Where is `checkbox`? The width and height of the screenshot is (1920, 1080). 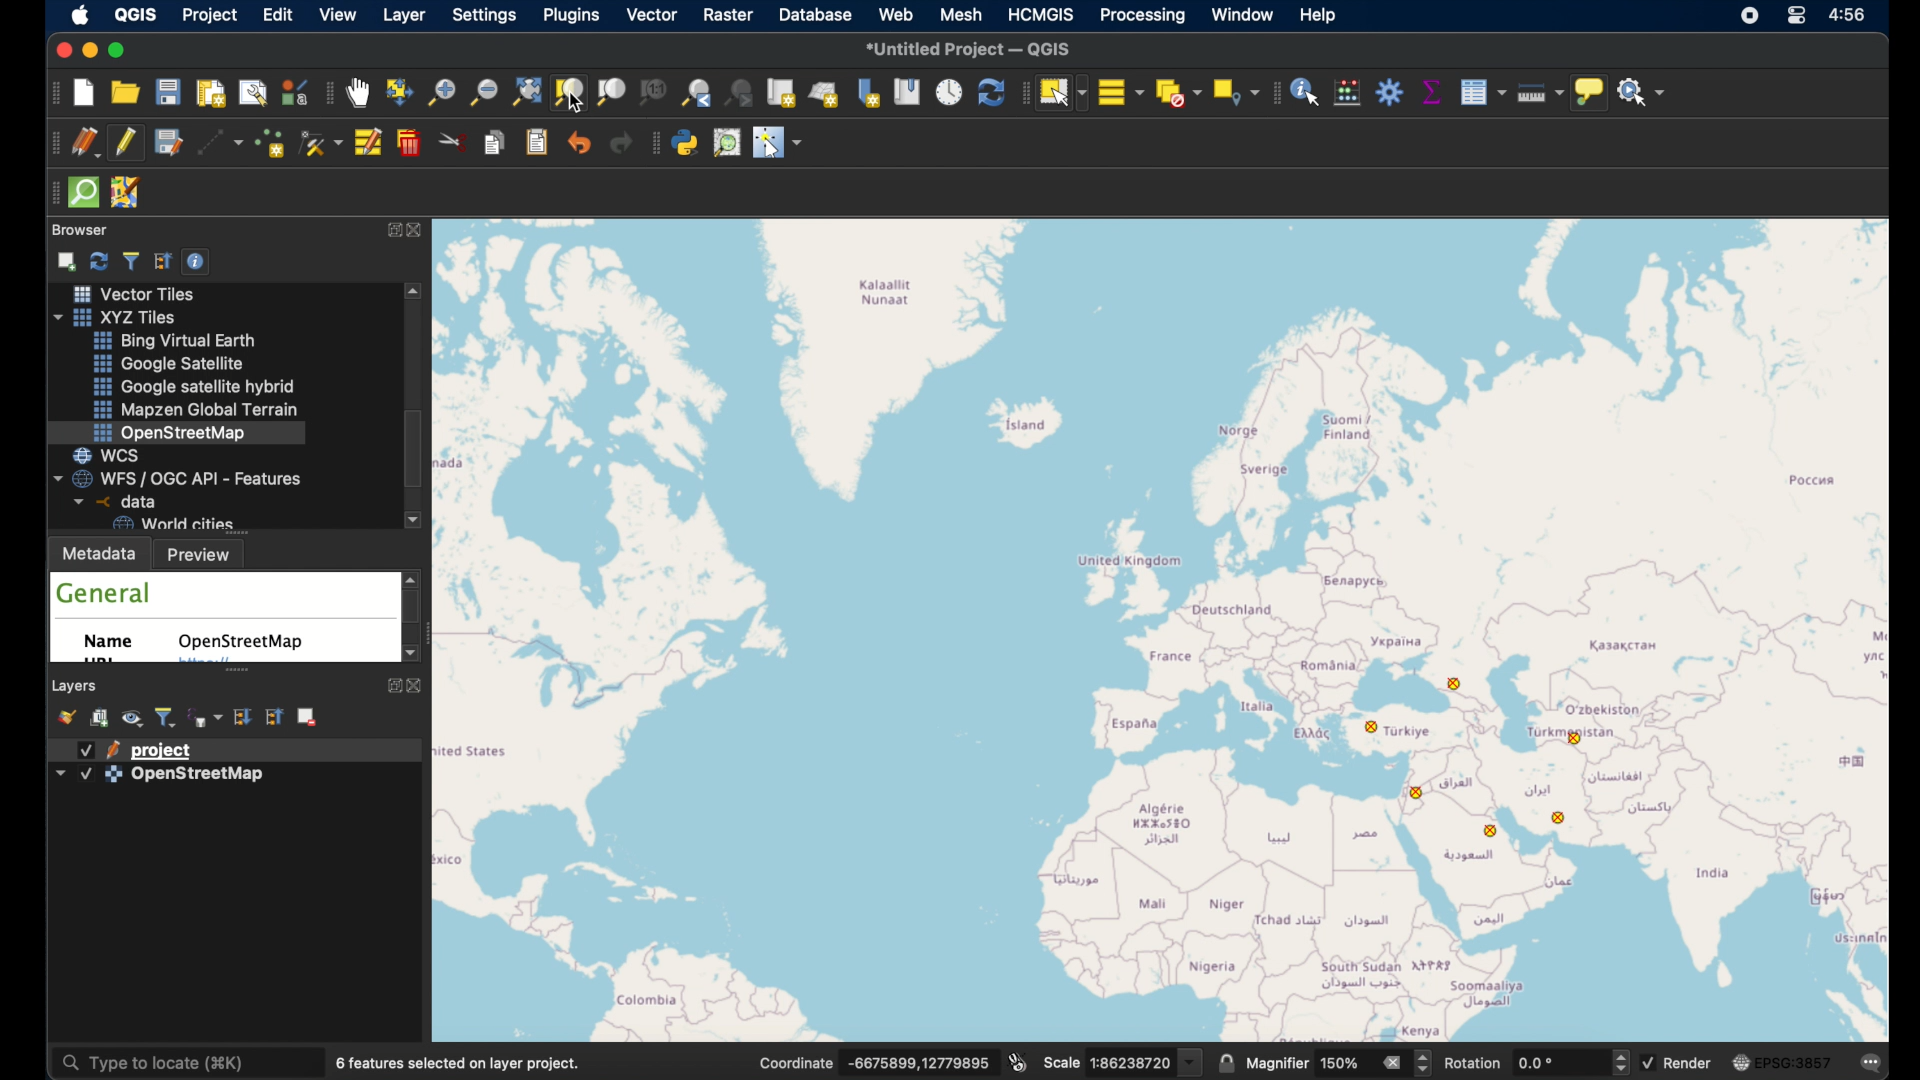 checkbox is located at coordinates (86, 775).